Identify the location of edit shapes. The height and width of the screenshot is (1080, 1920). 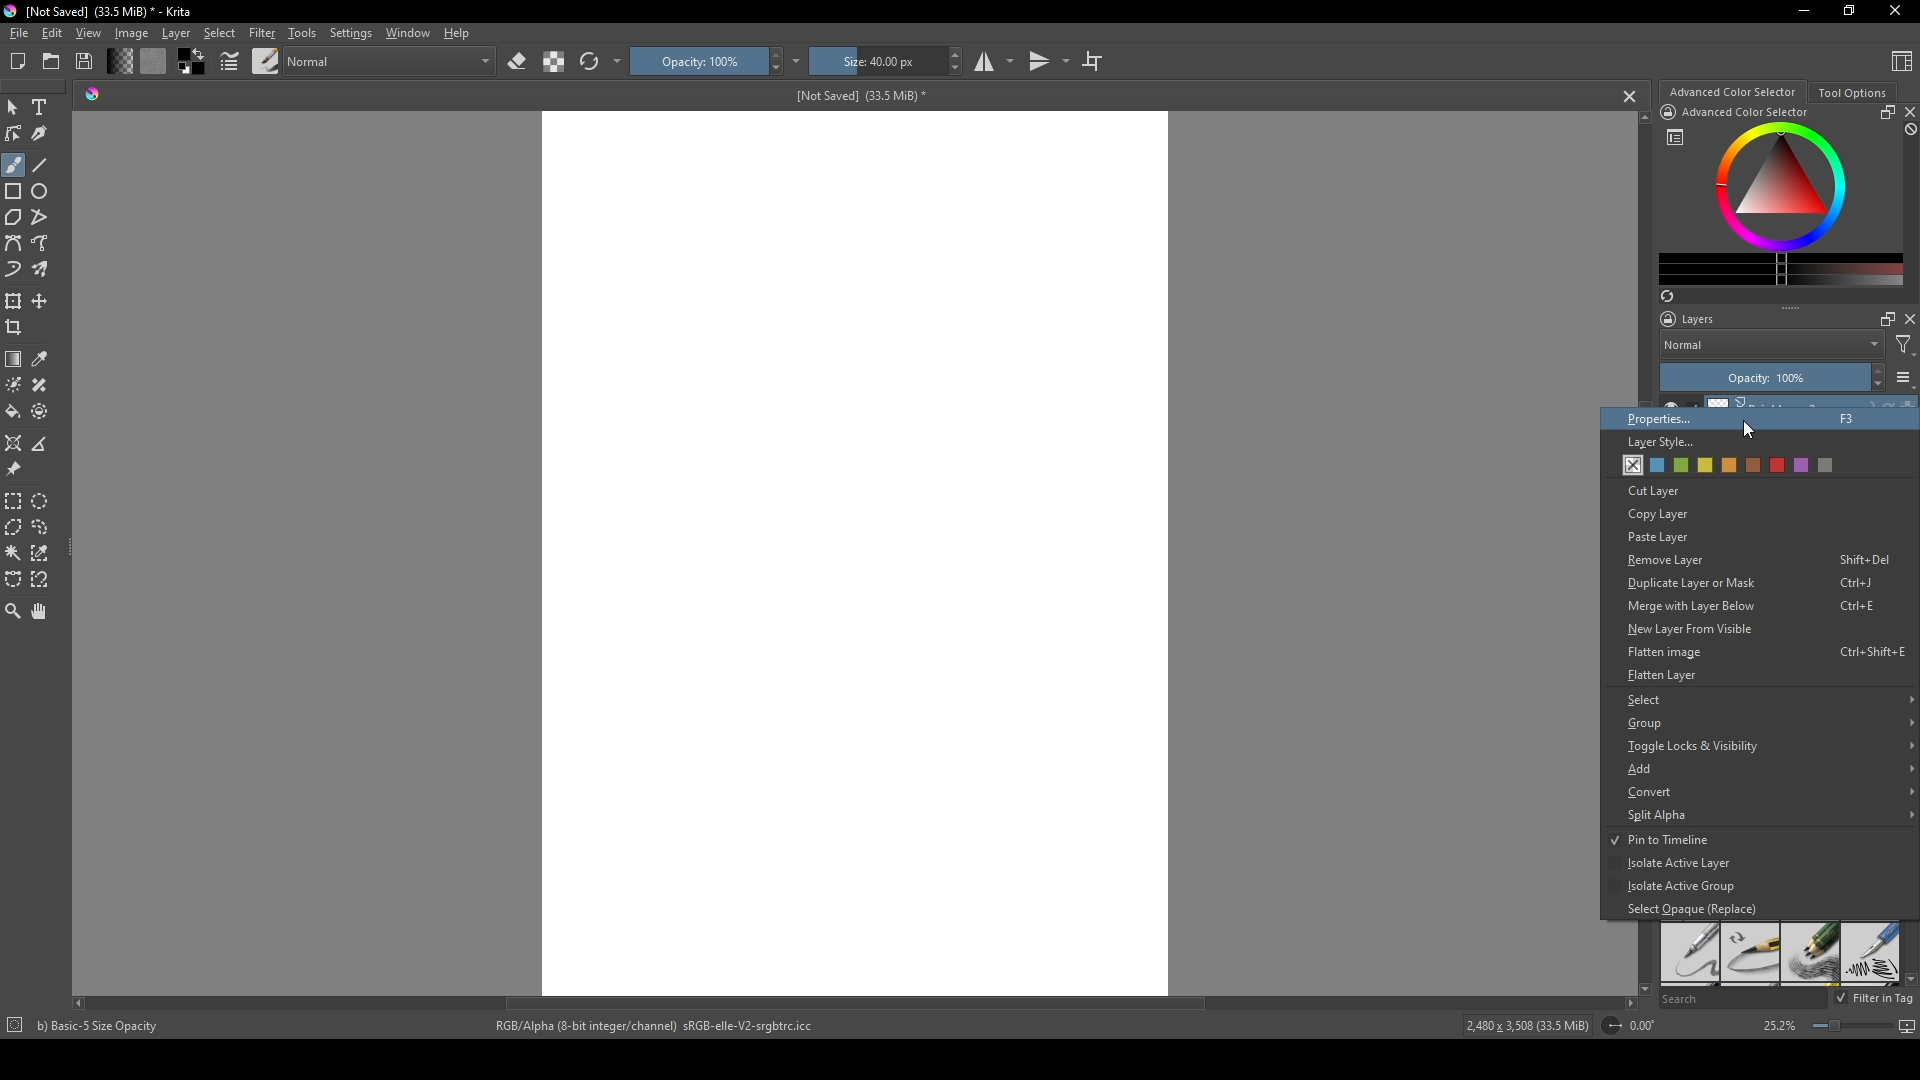
(15, 134).